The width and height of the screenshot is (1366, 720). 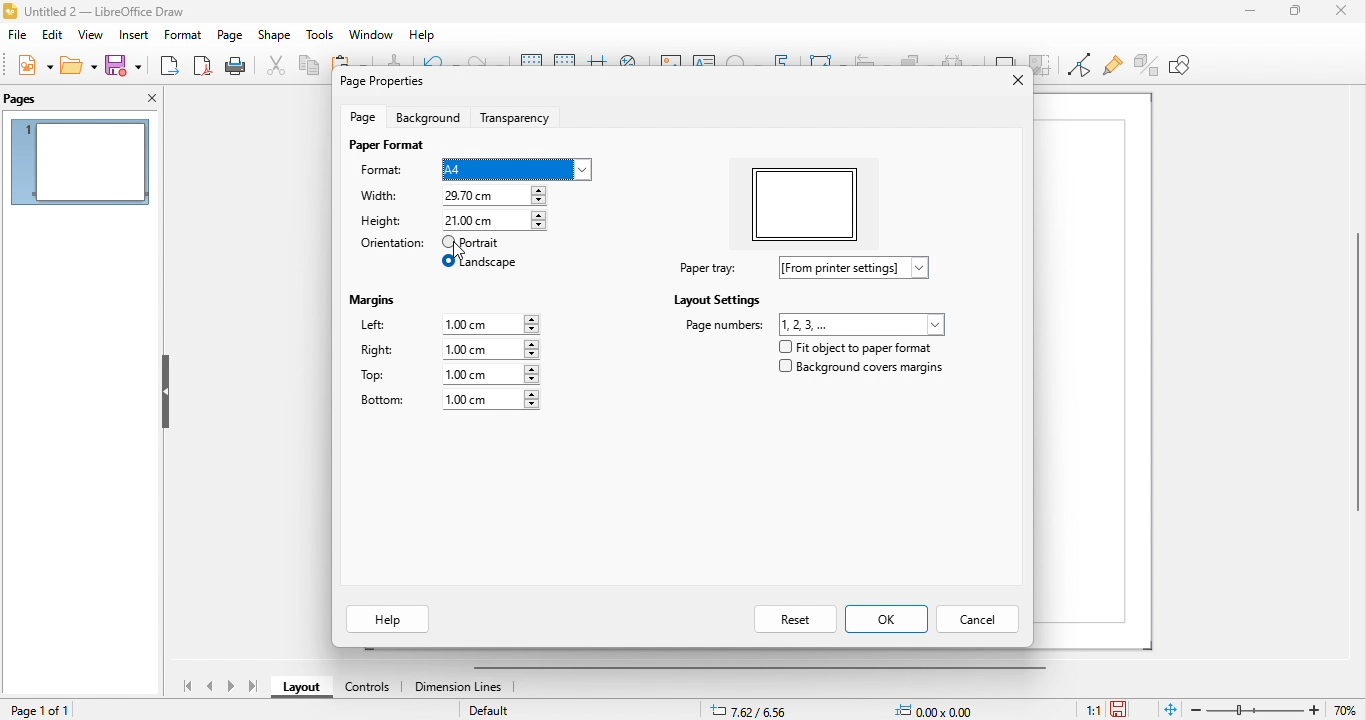 What do you see at coordinates (253, 687) in the screenshot?
I see `last page` at bounding box center [253, 687].